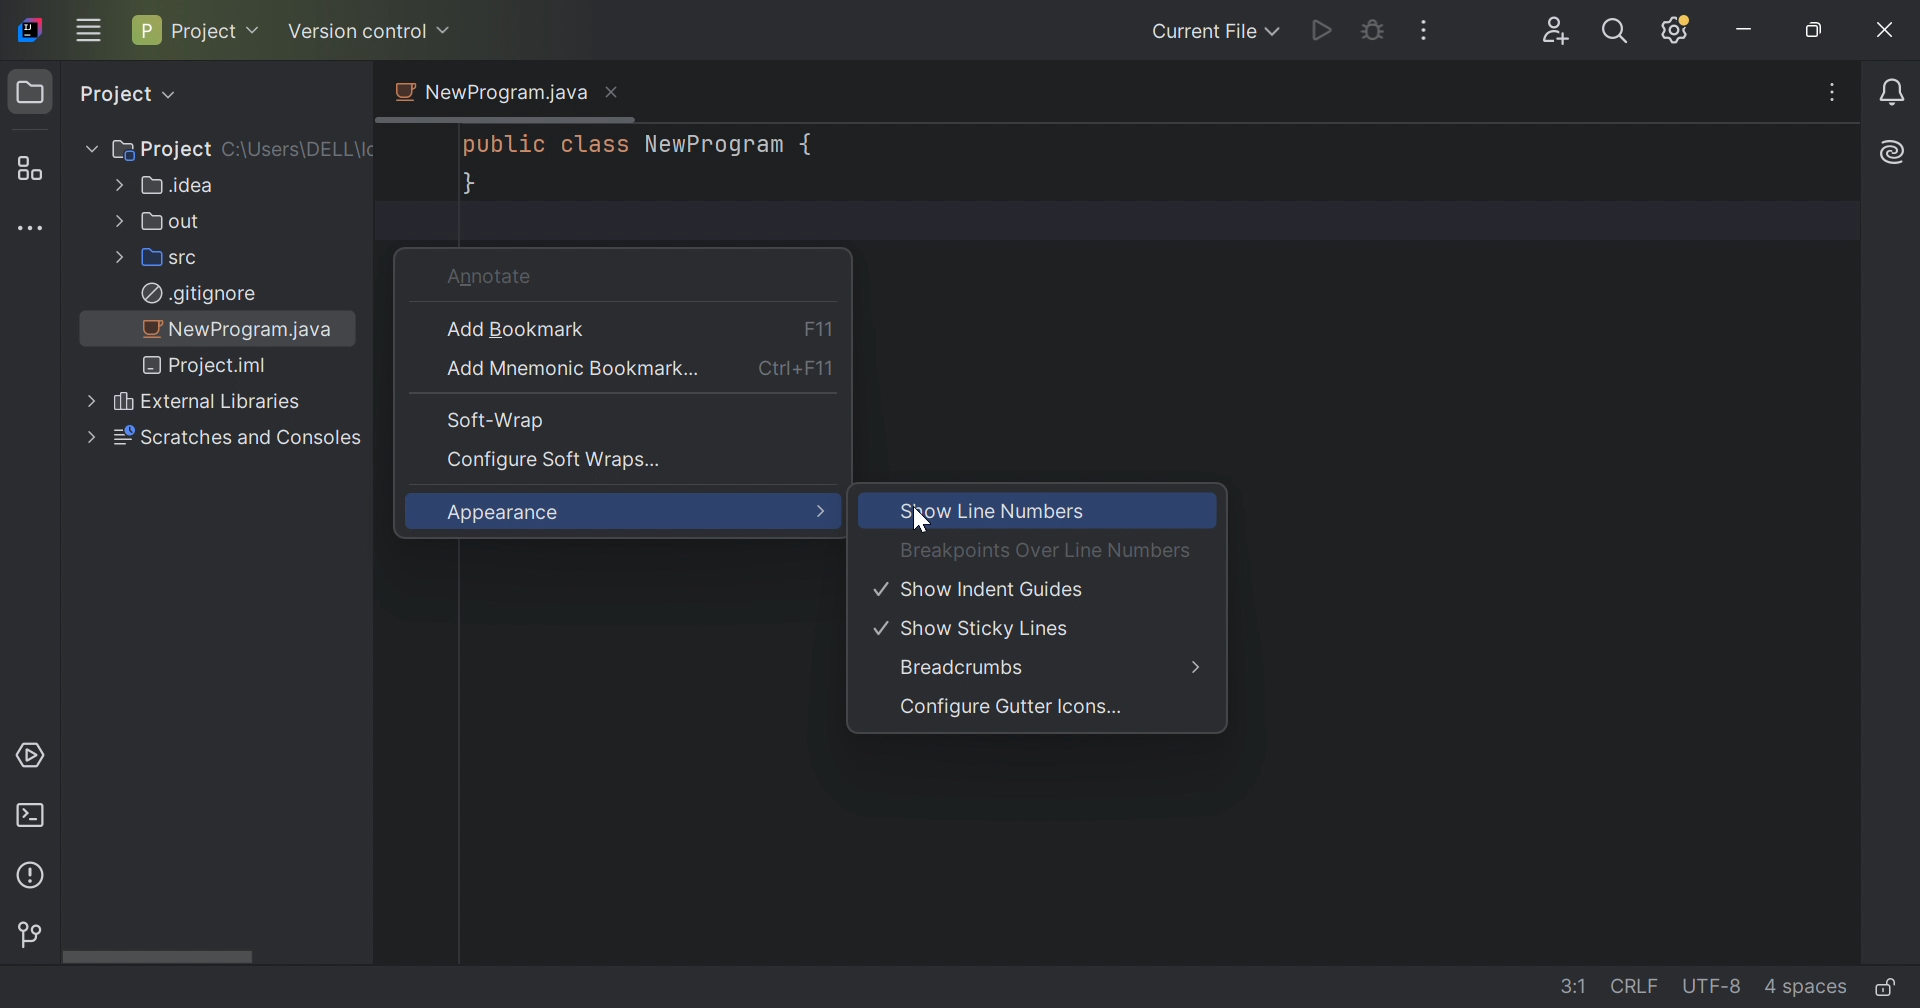 The width and height of the screenshot is (1920, 1008). What do you see at coordinates (178, 185) in the screenshot?
I see `Idea` at bounding box center [178, 185].